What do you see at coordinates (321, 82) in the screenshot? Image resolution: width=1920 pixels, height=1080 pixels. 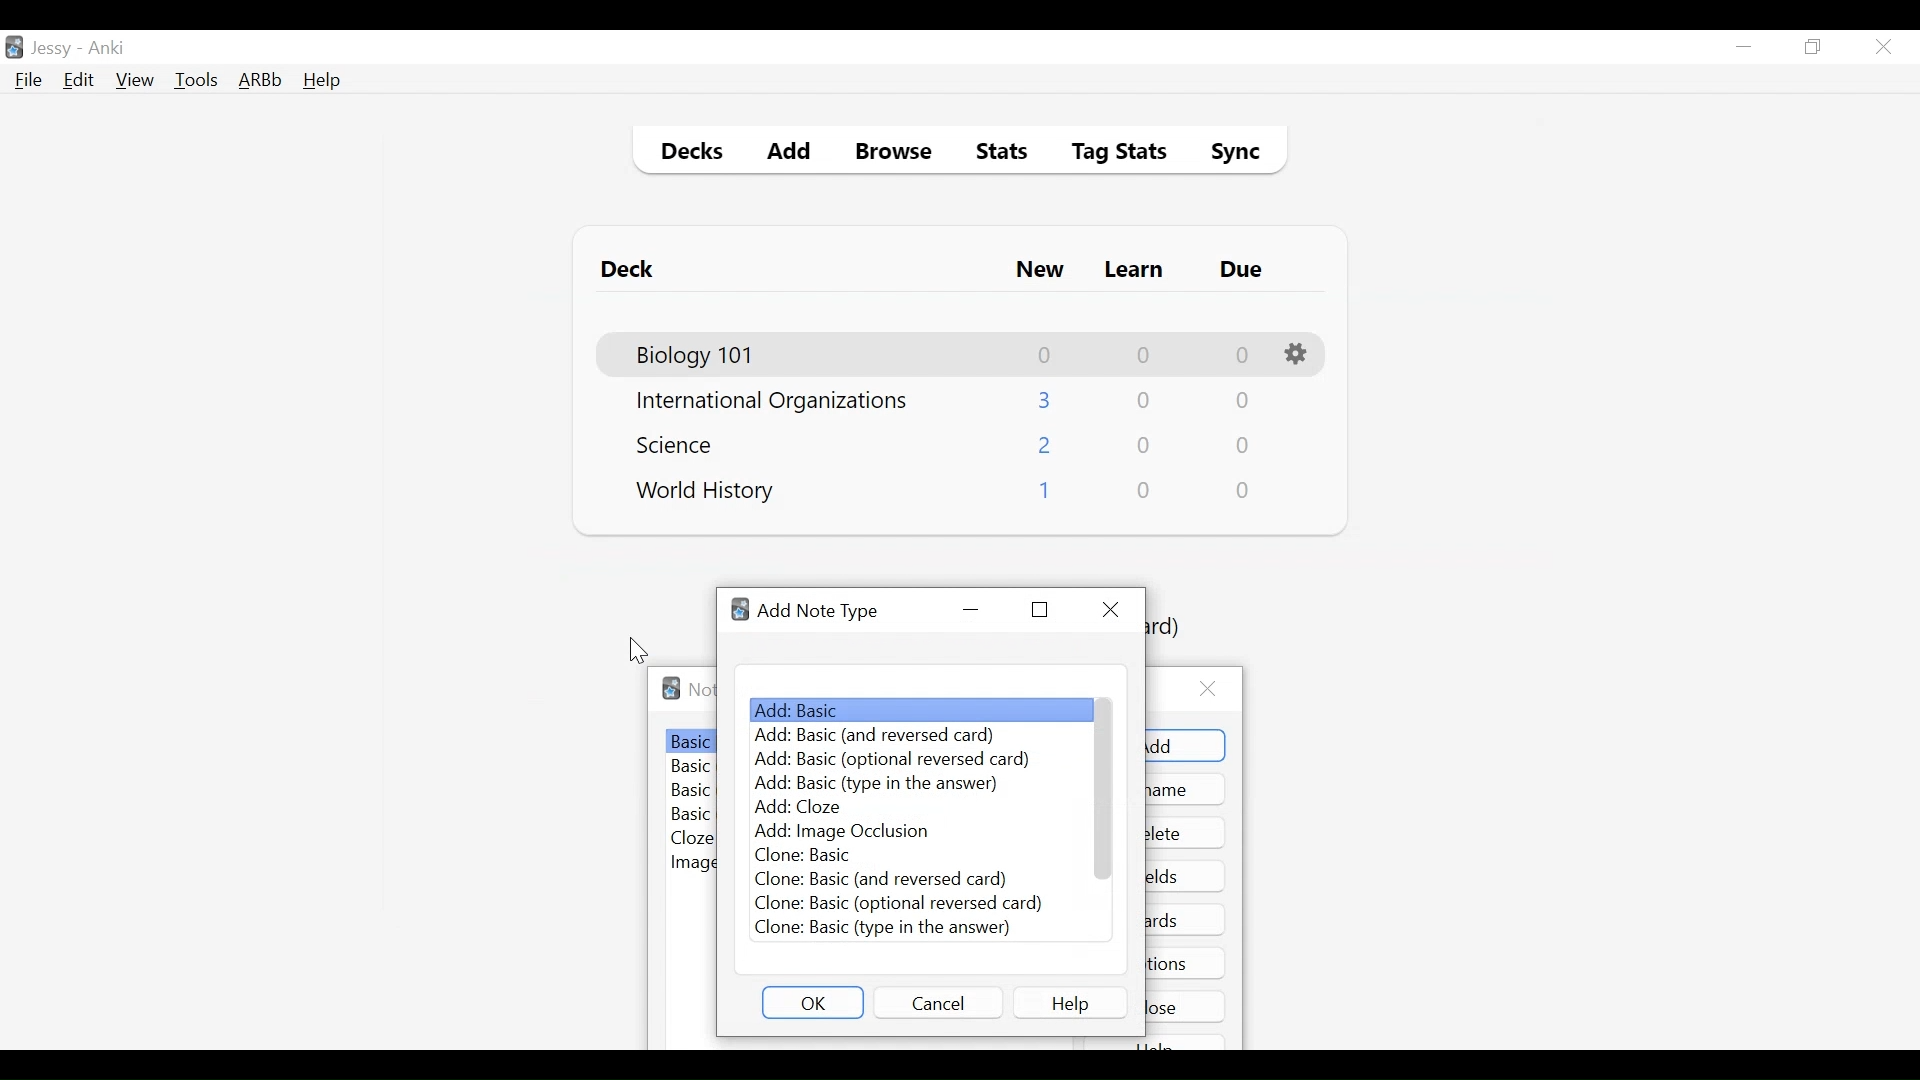 I see `Help` at bounding box center [321, 82].